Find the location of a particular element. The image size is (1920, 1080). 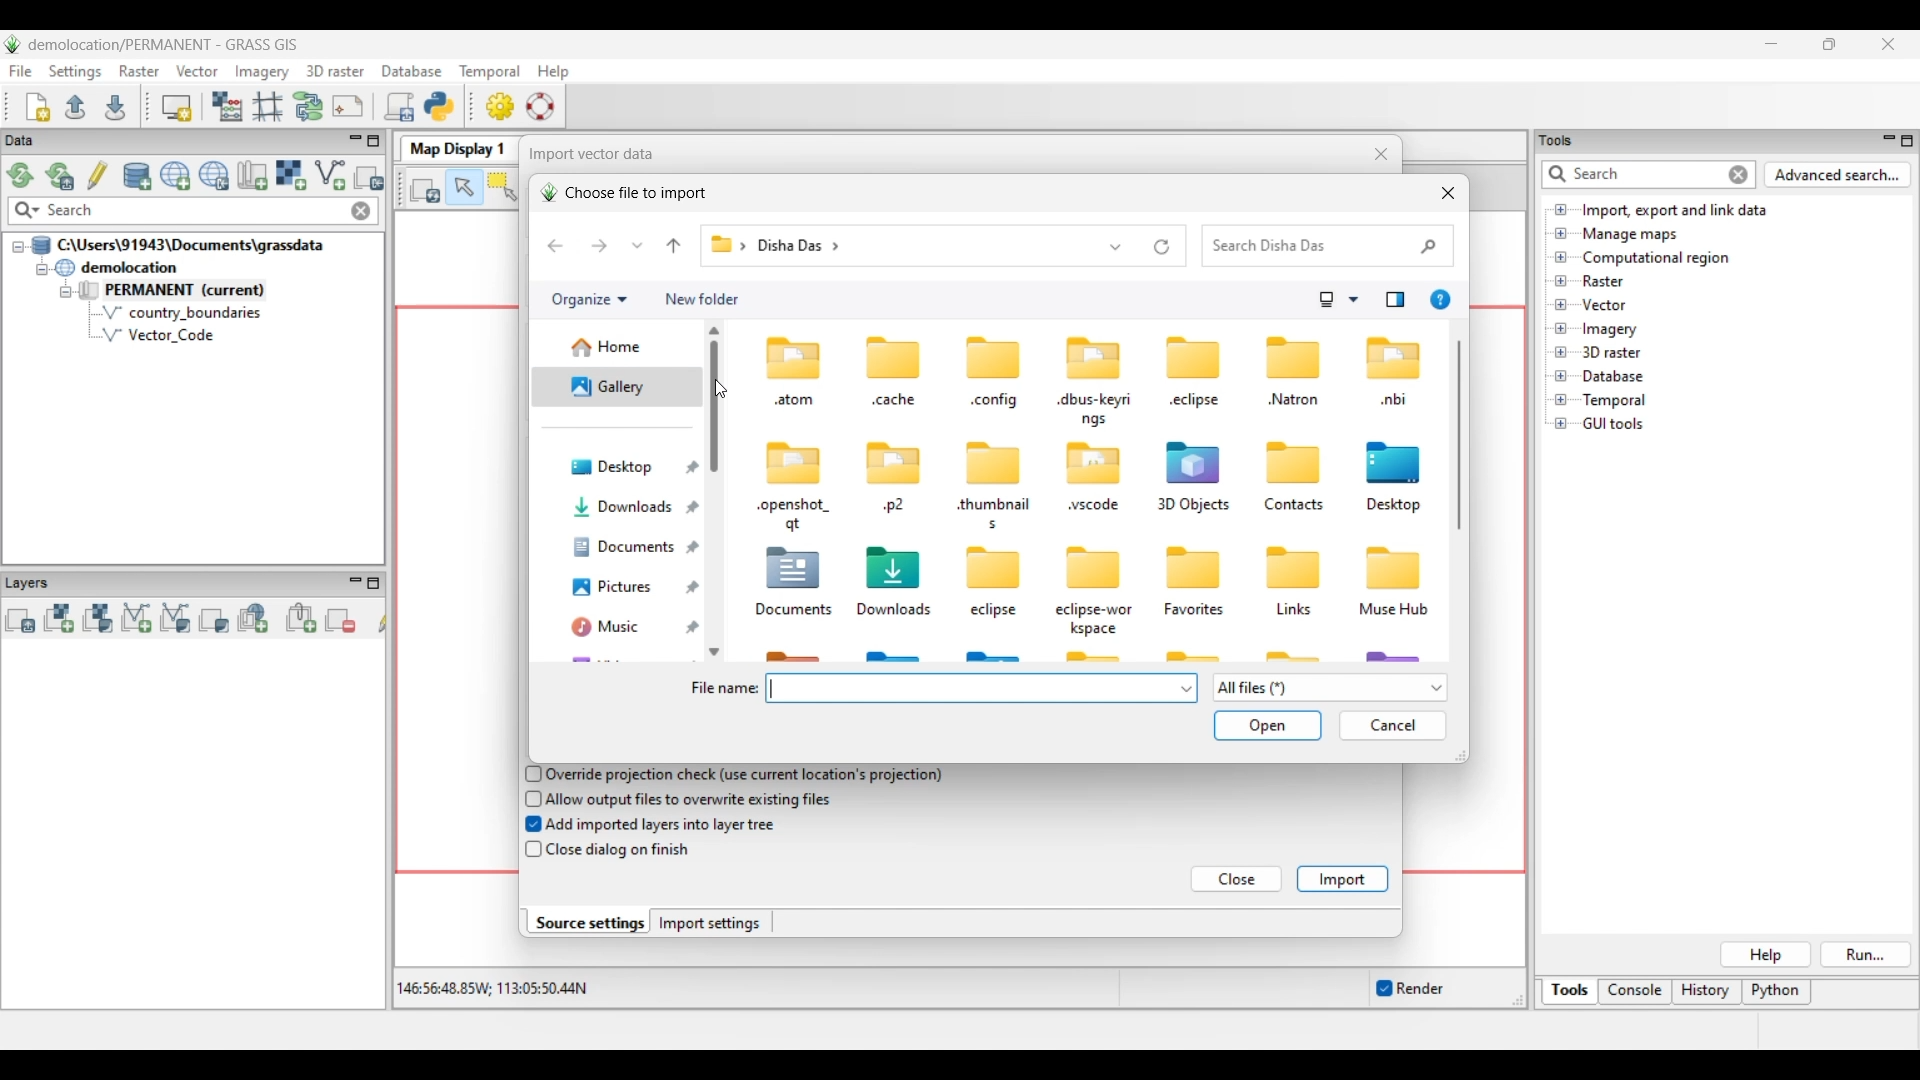

Click to open Manage maps is located at coordinates (1561, 233).